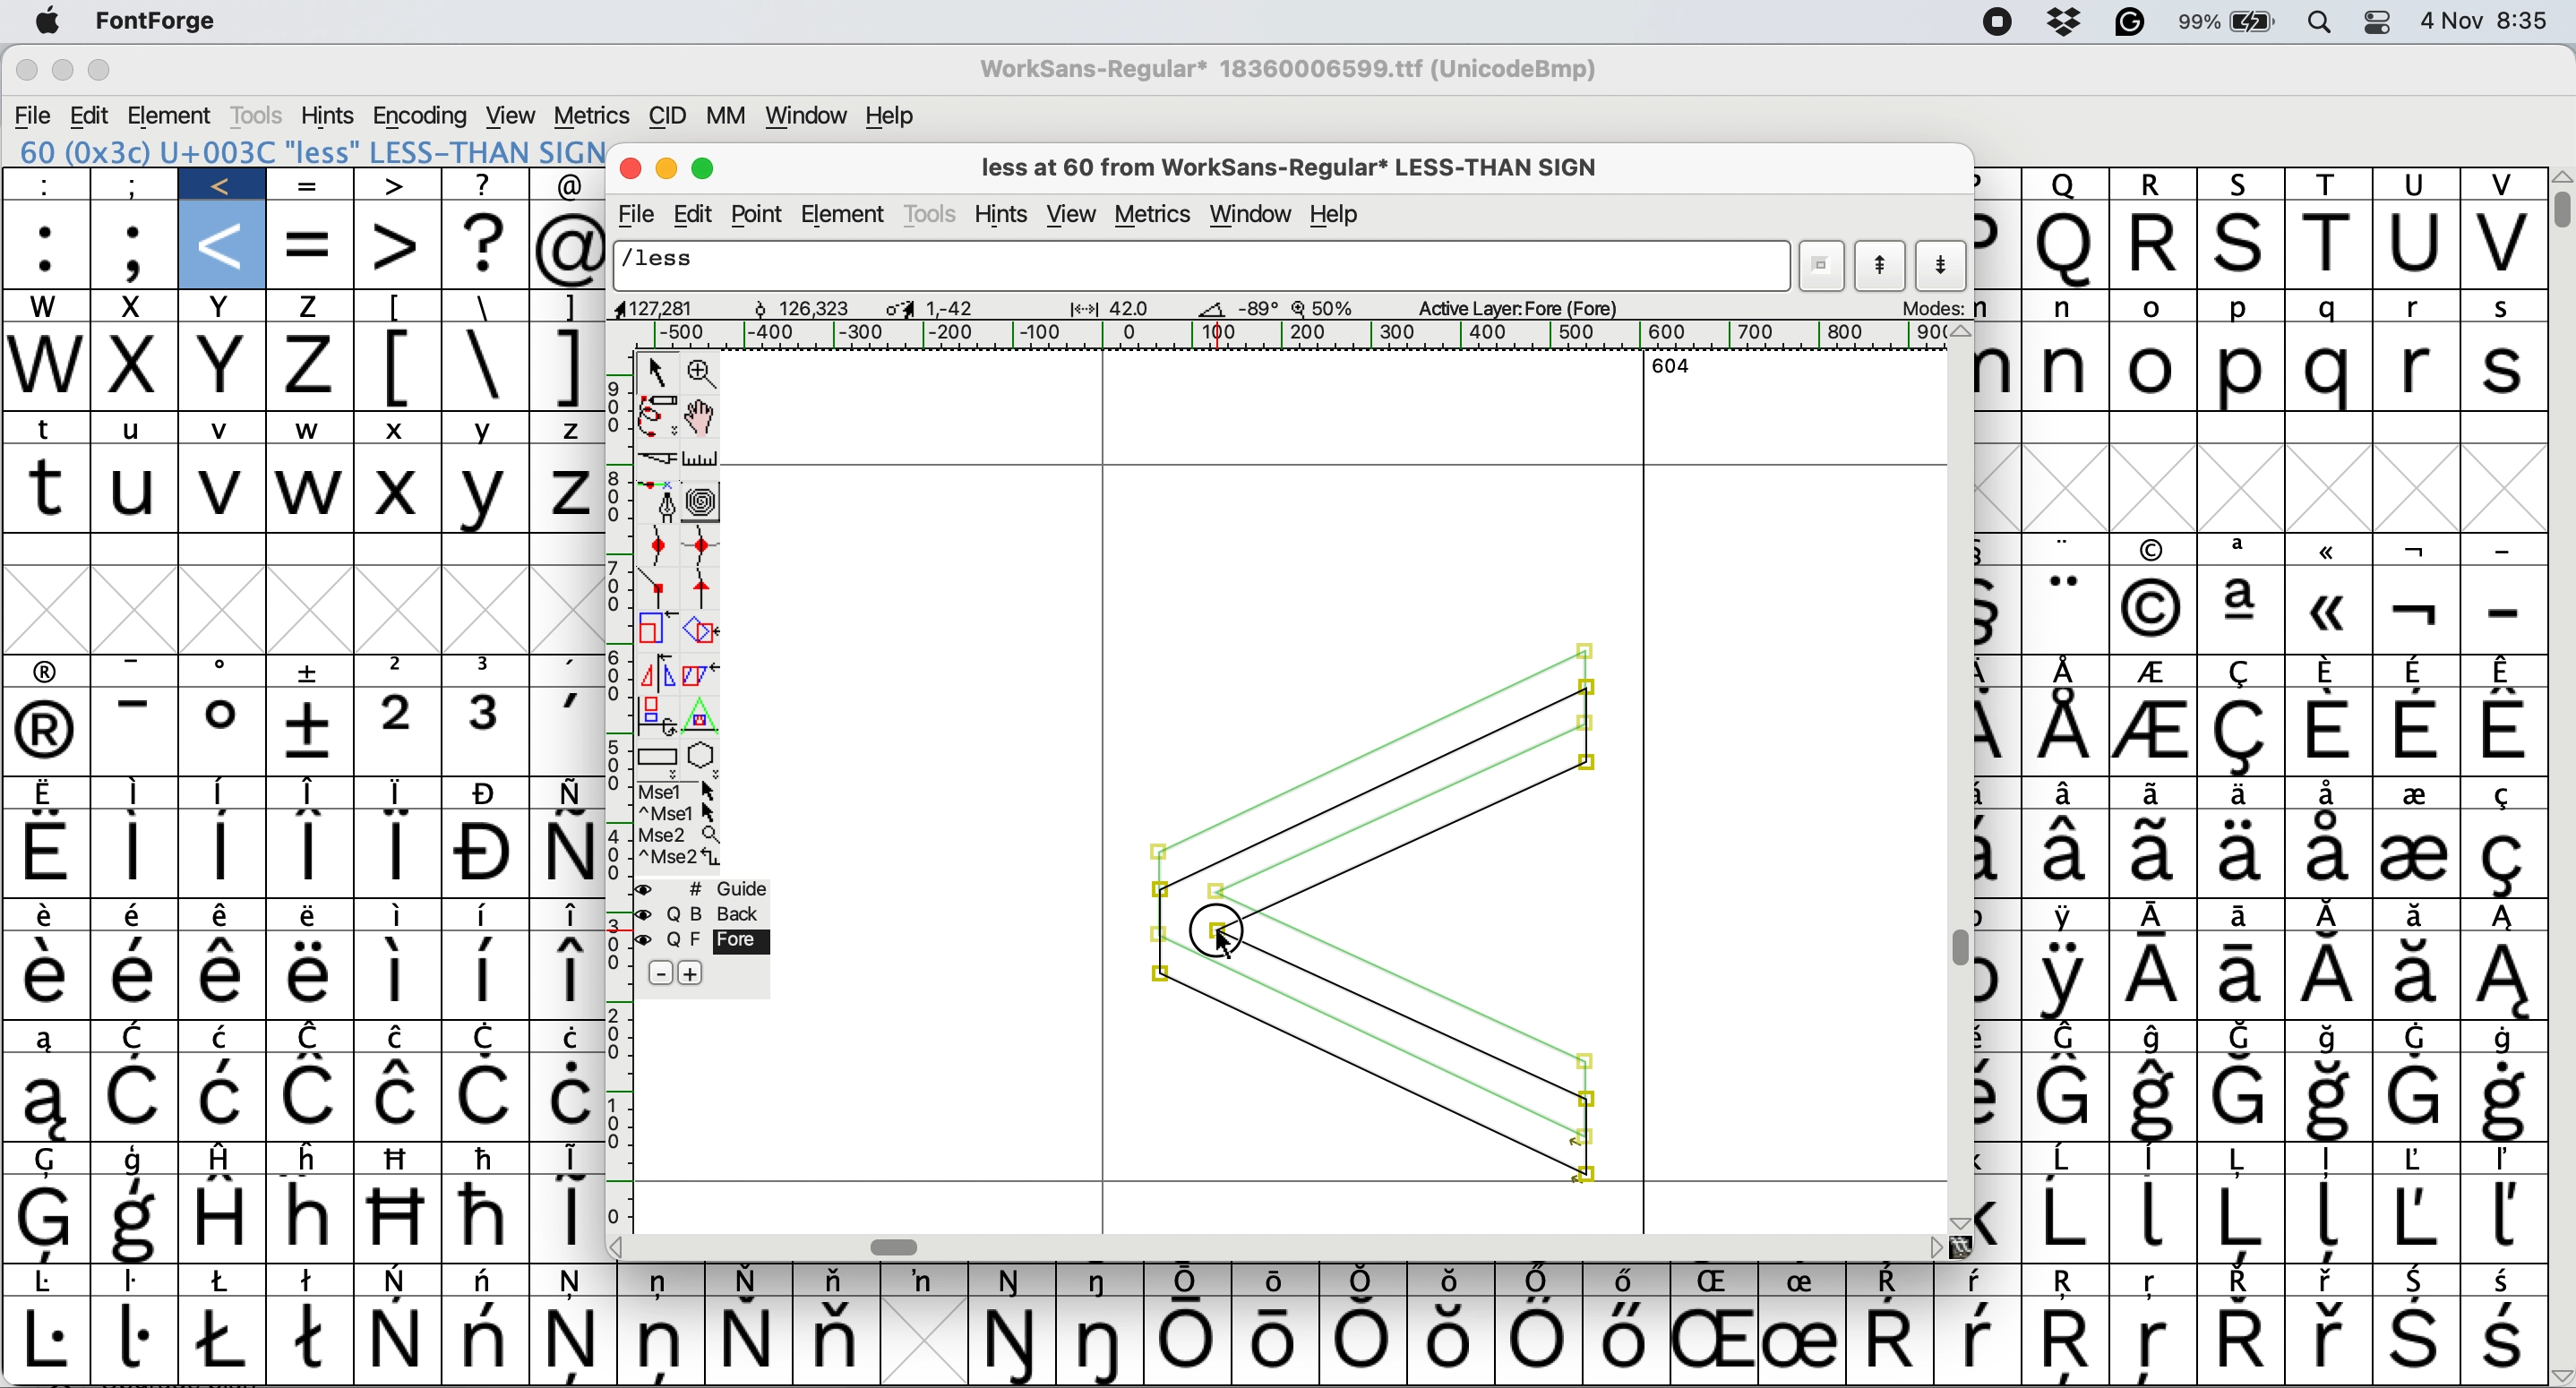  What do you see at coordinates (315, 1279) in the screenshot?
I see `Symbol` at bounding box center [315, 1279].